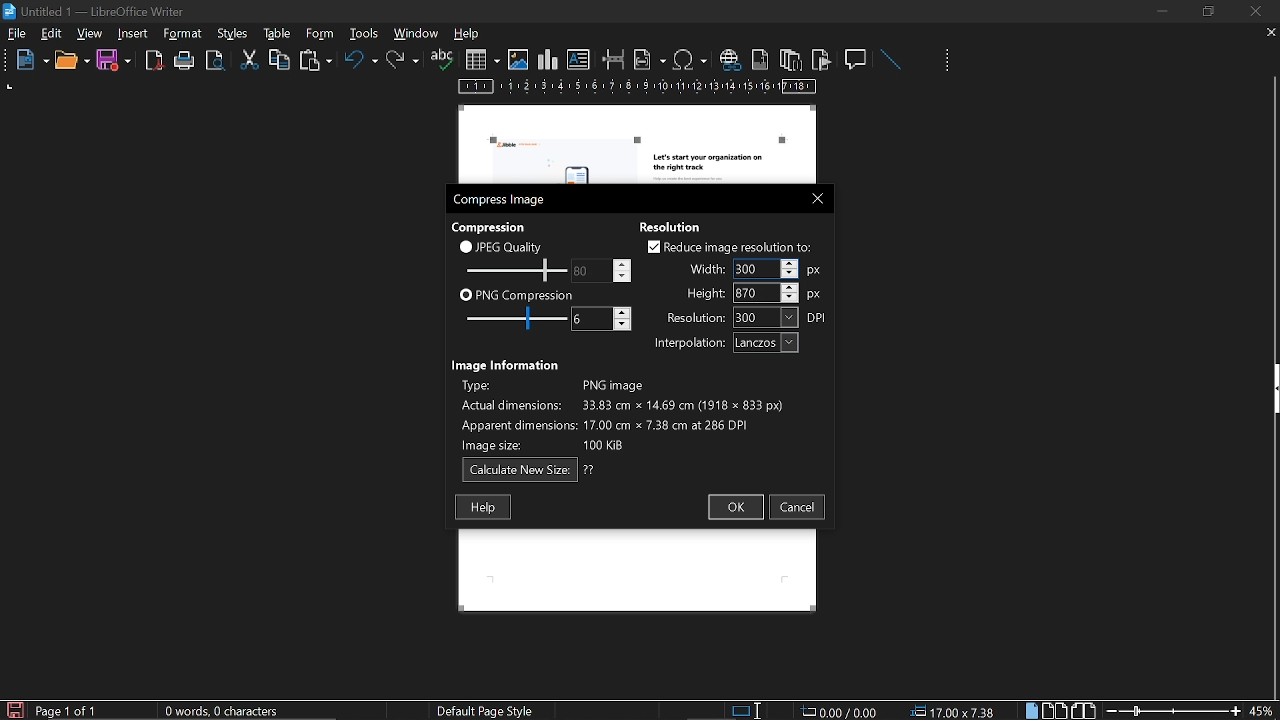  What do you see at coordinates (1254, 11) in the screenshot?
I see `close` at bounding box center [1254, 11].